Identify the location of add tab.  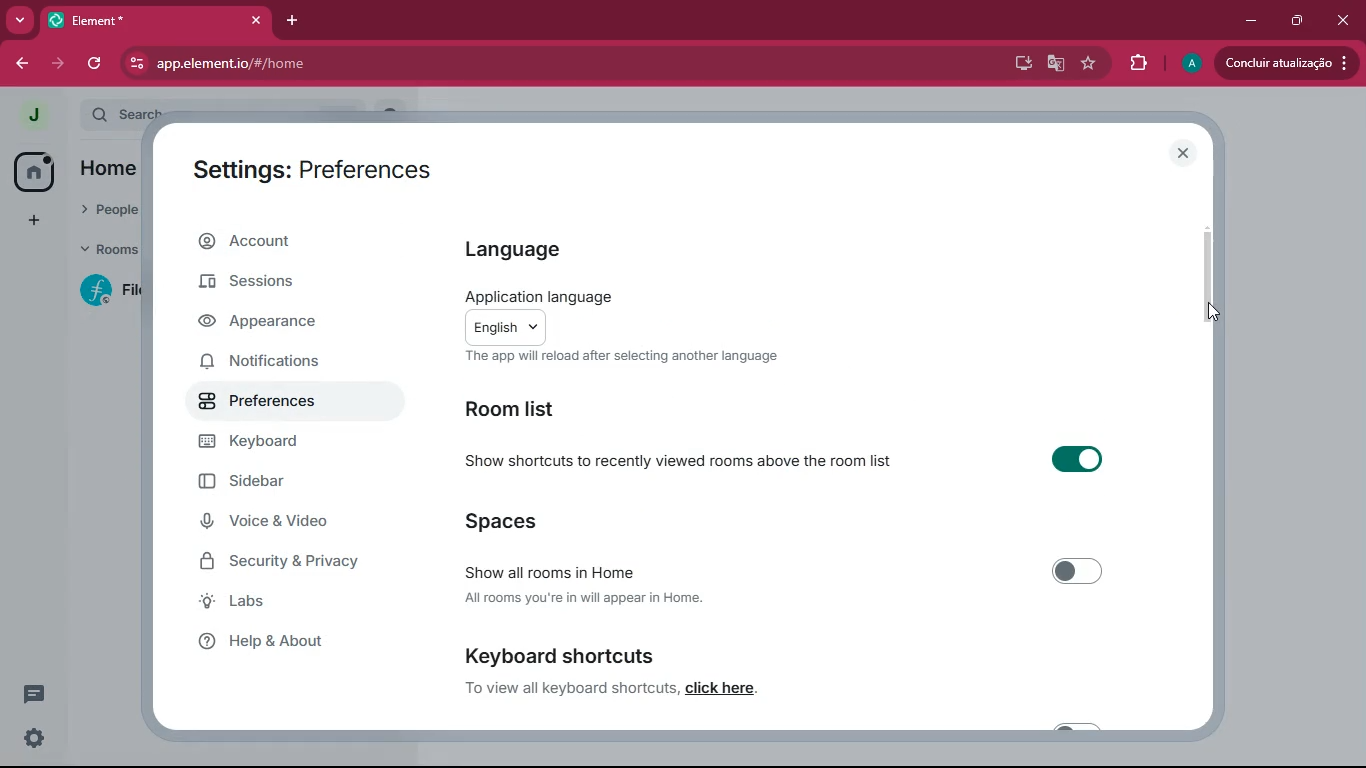
(296, 20).